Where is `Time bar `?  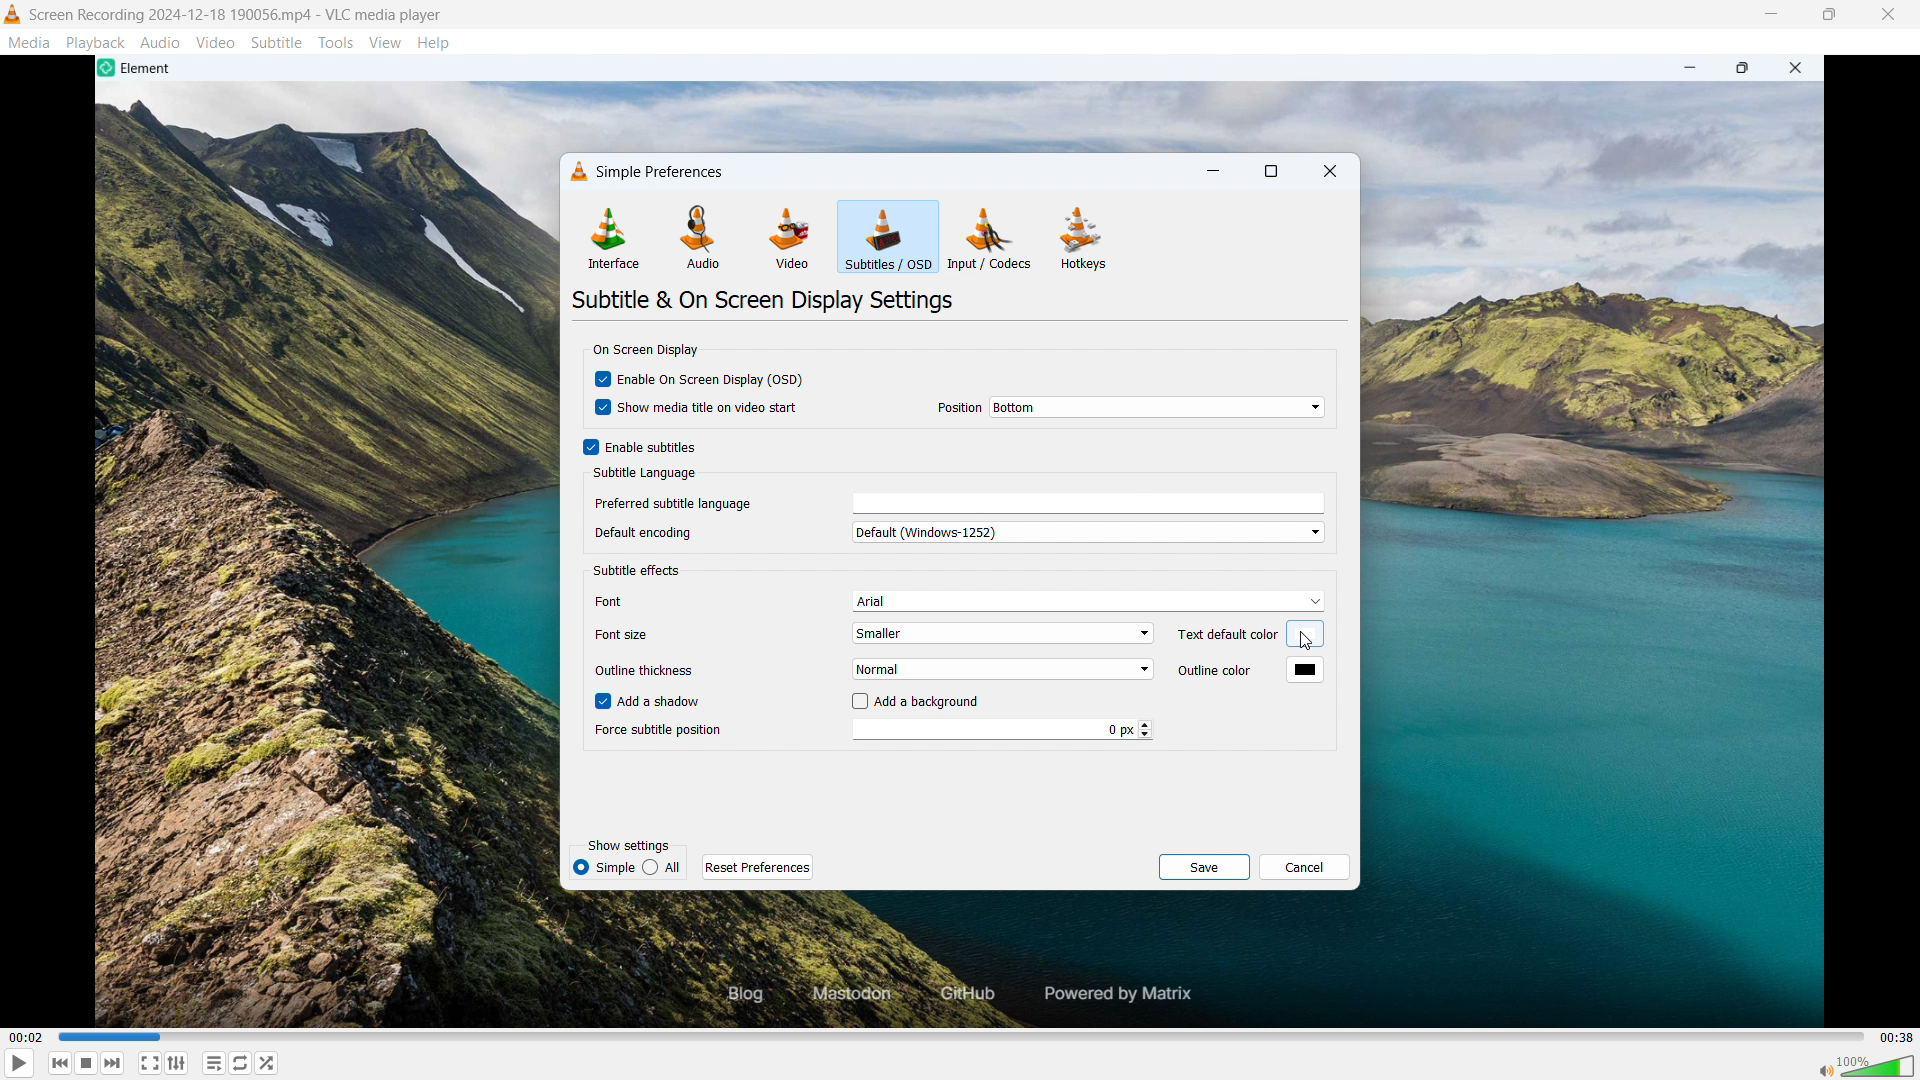 Time bar  is located at coordinates (965, 1037).